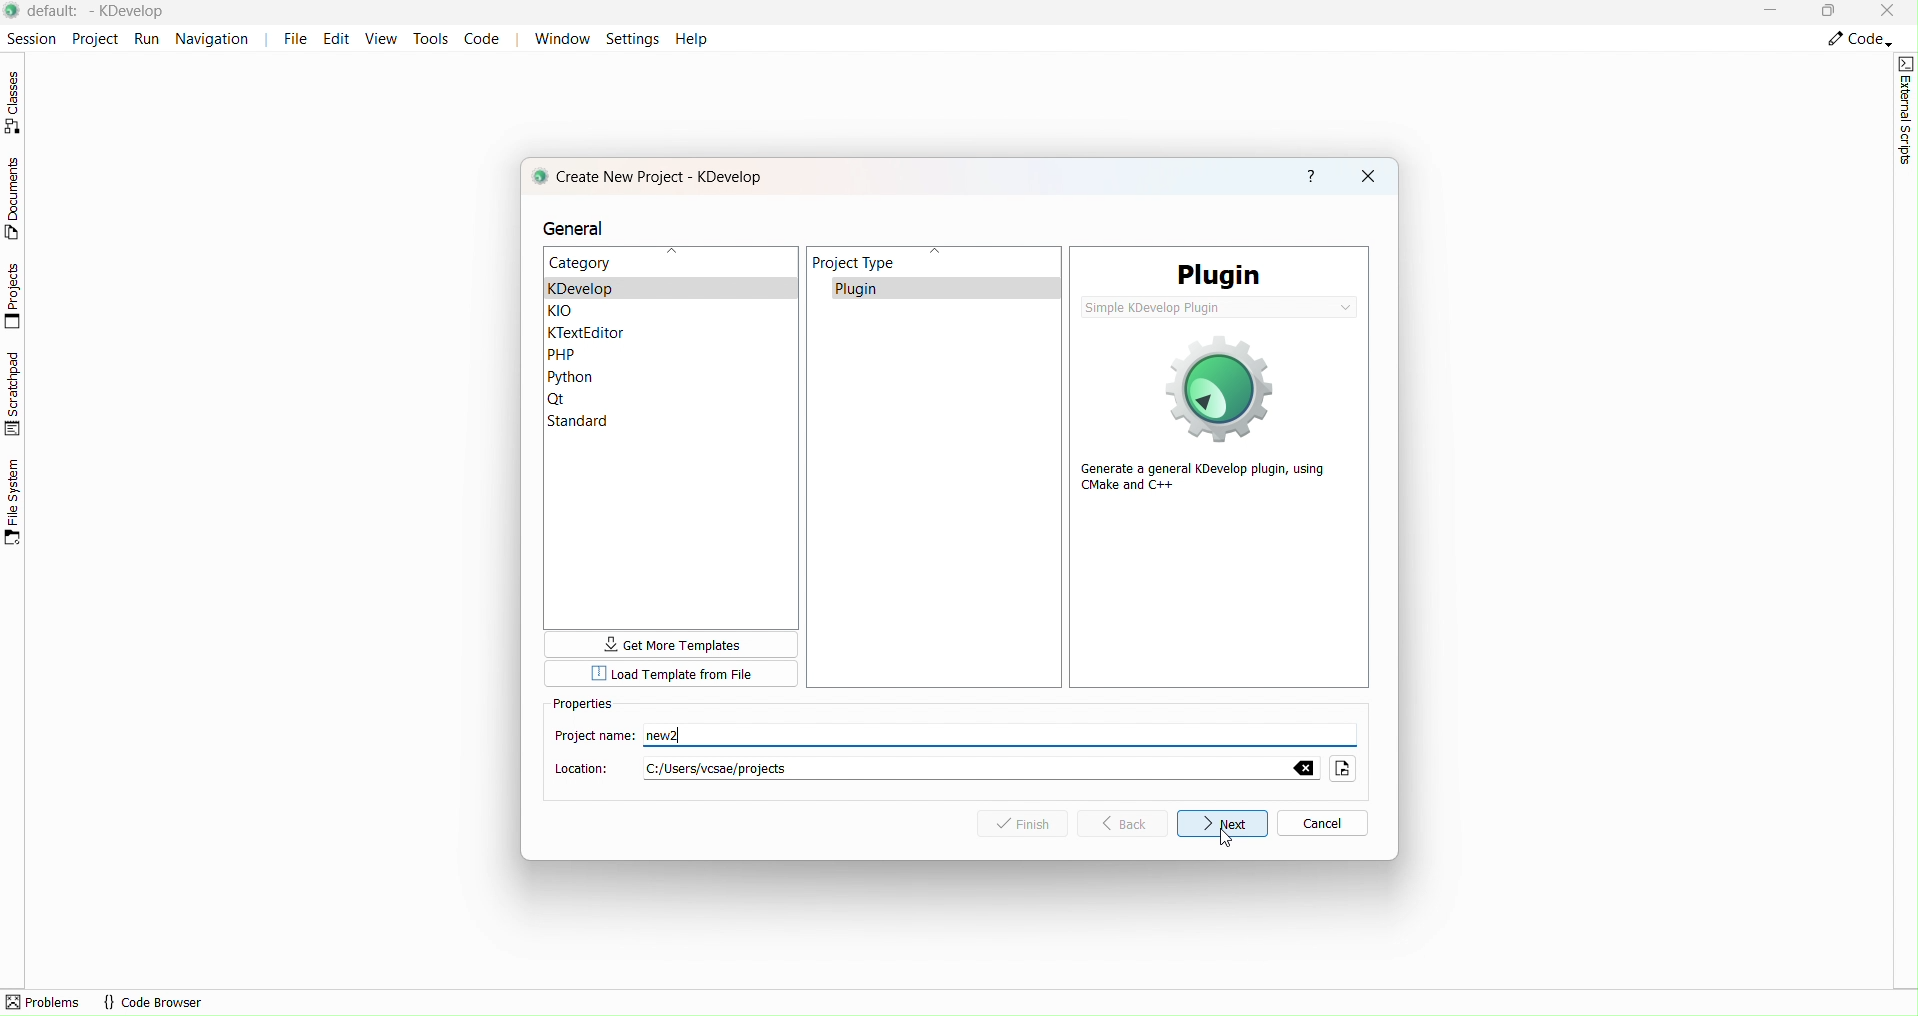 This screenshot has width=1918, height=1016. I want to click on Scratchpad, so click(15, 393).